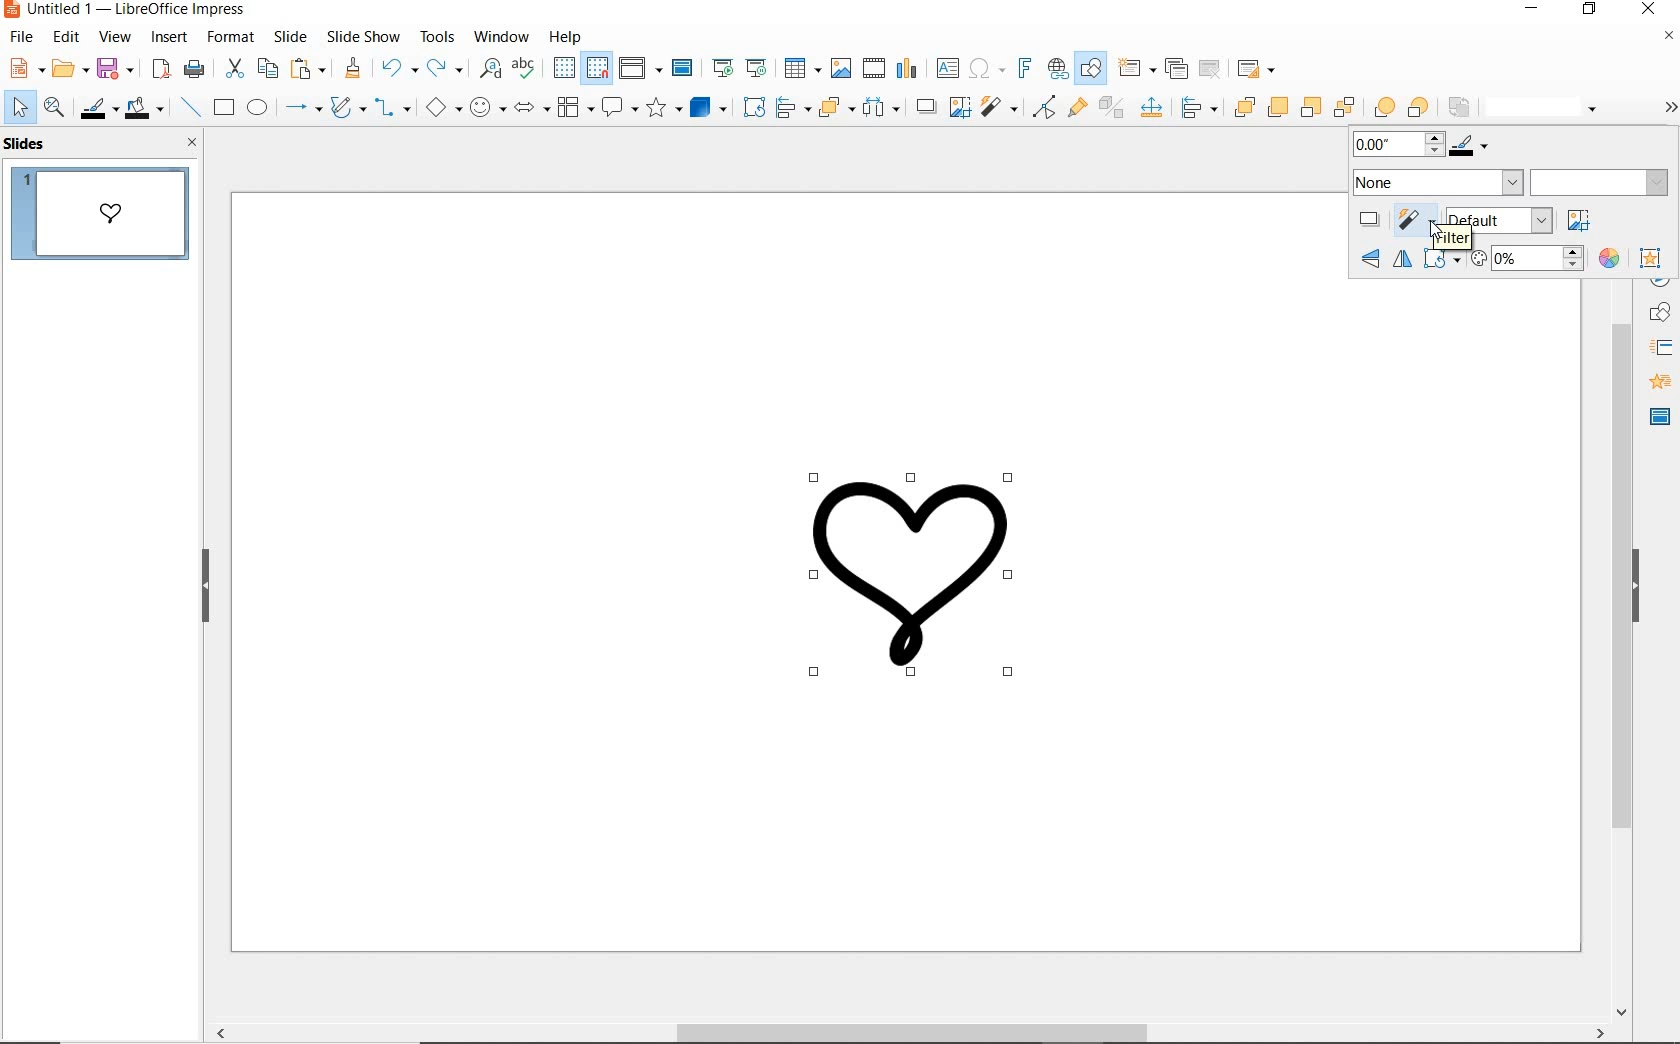  What do you see at coordinates (873, 68) in the screenshot?
I see `insert video` at bounding box center [873, 68].